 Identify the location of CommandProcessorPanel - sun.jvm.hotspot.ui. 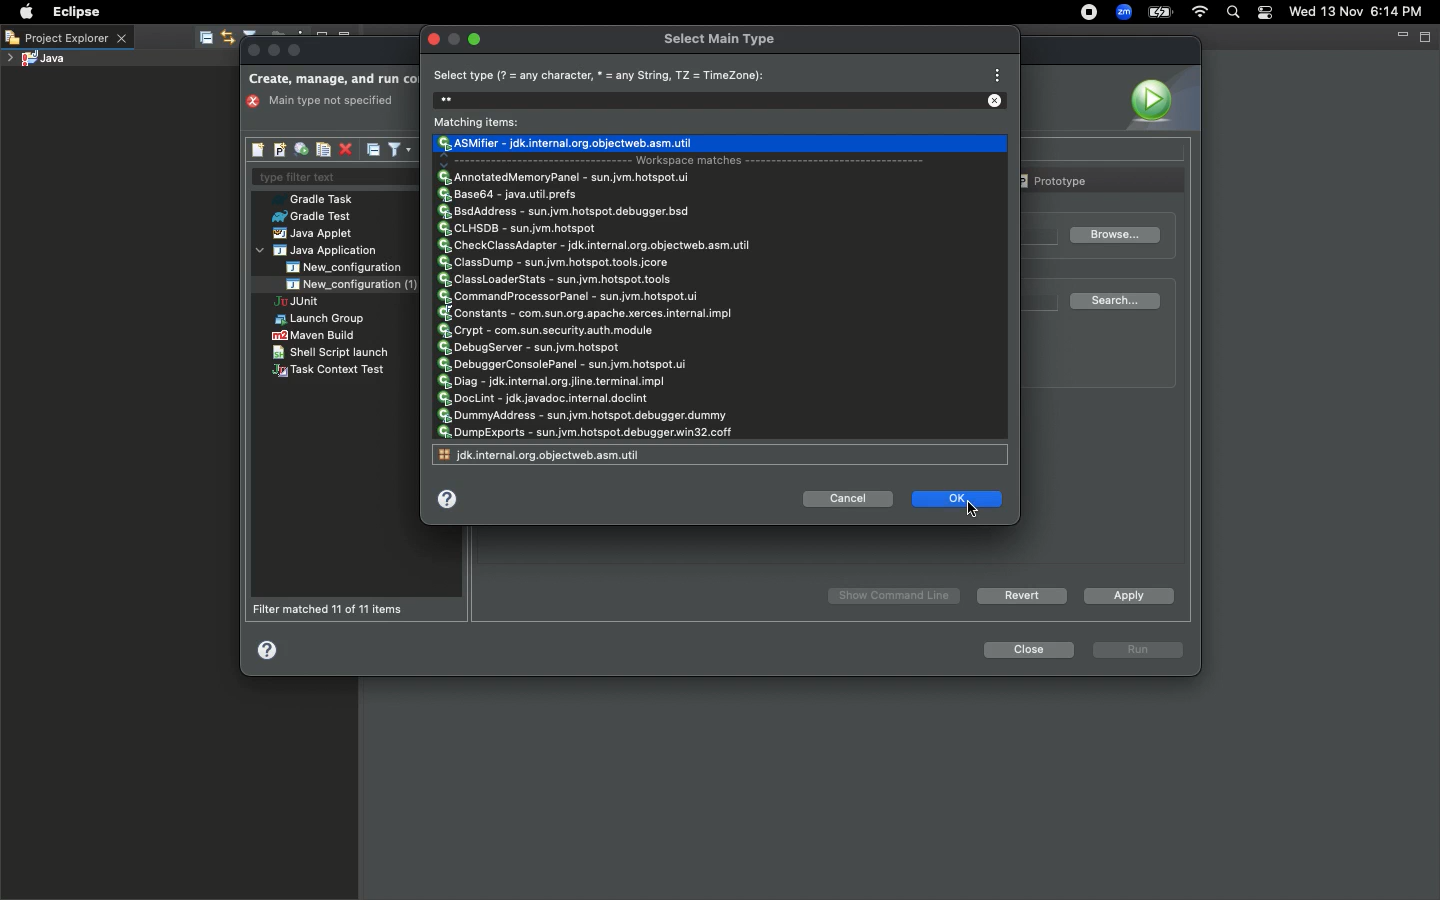
(571, 297).